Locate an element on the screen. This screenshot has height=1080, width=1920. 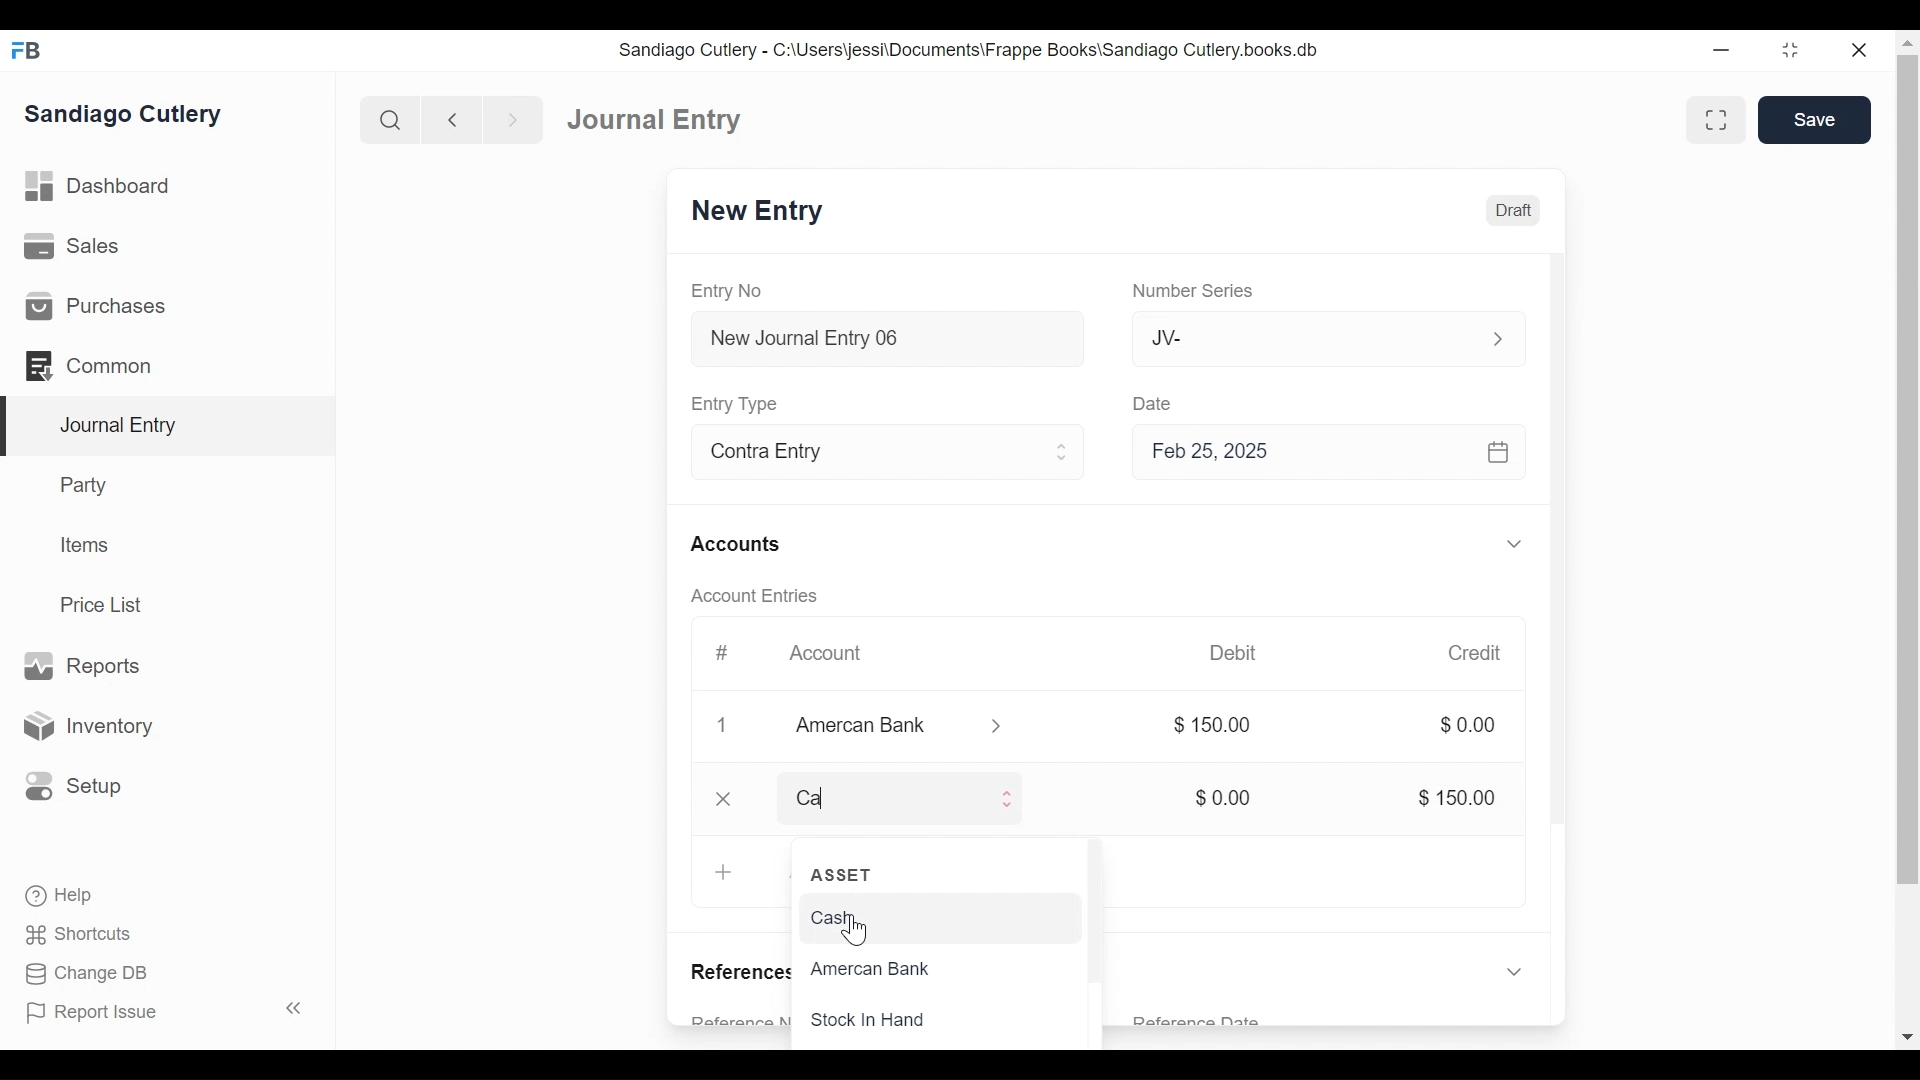
Journal Entry is located at coordinates (169, 427).